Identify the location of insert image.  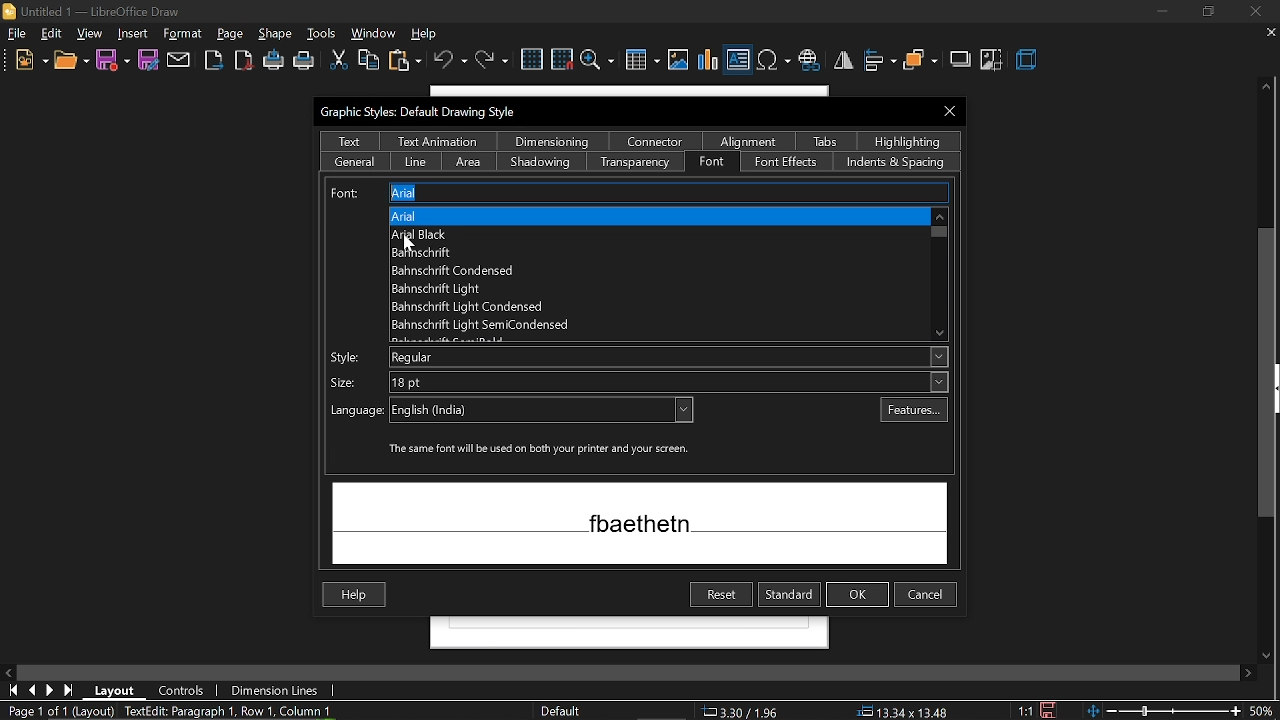
(679, 59).